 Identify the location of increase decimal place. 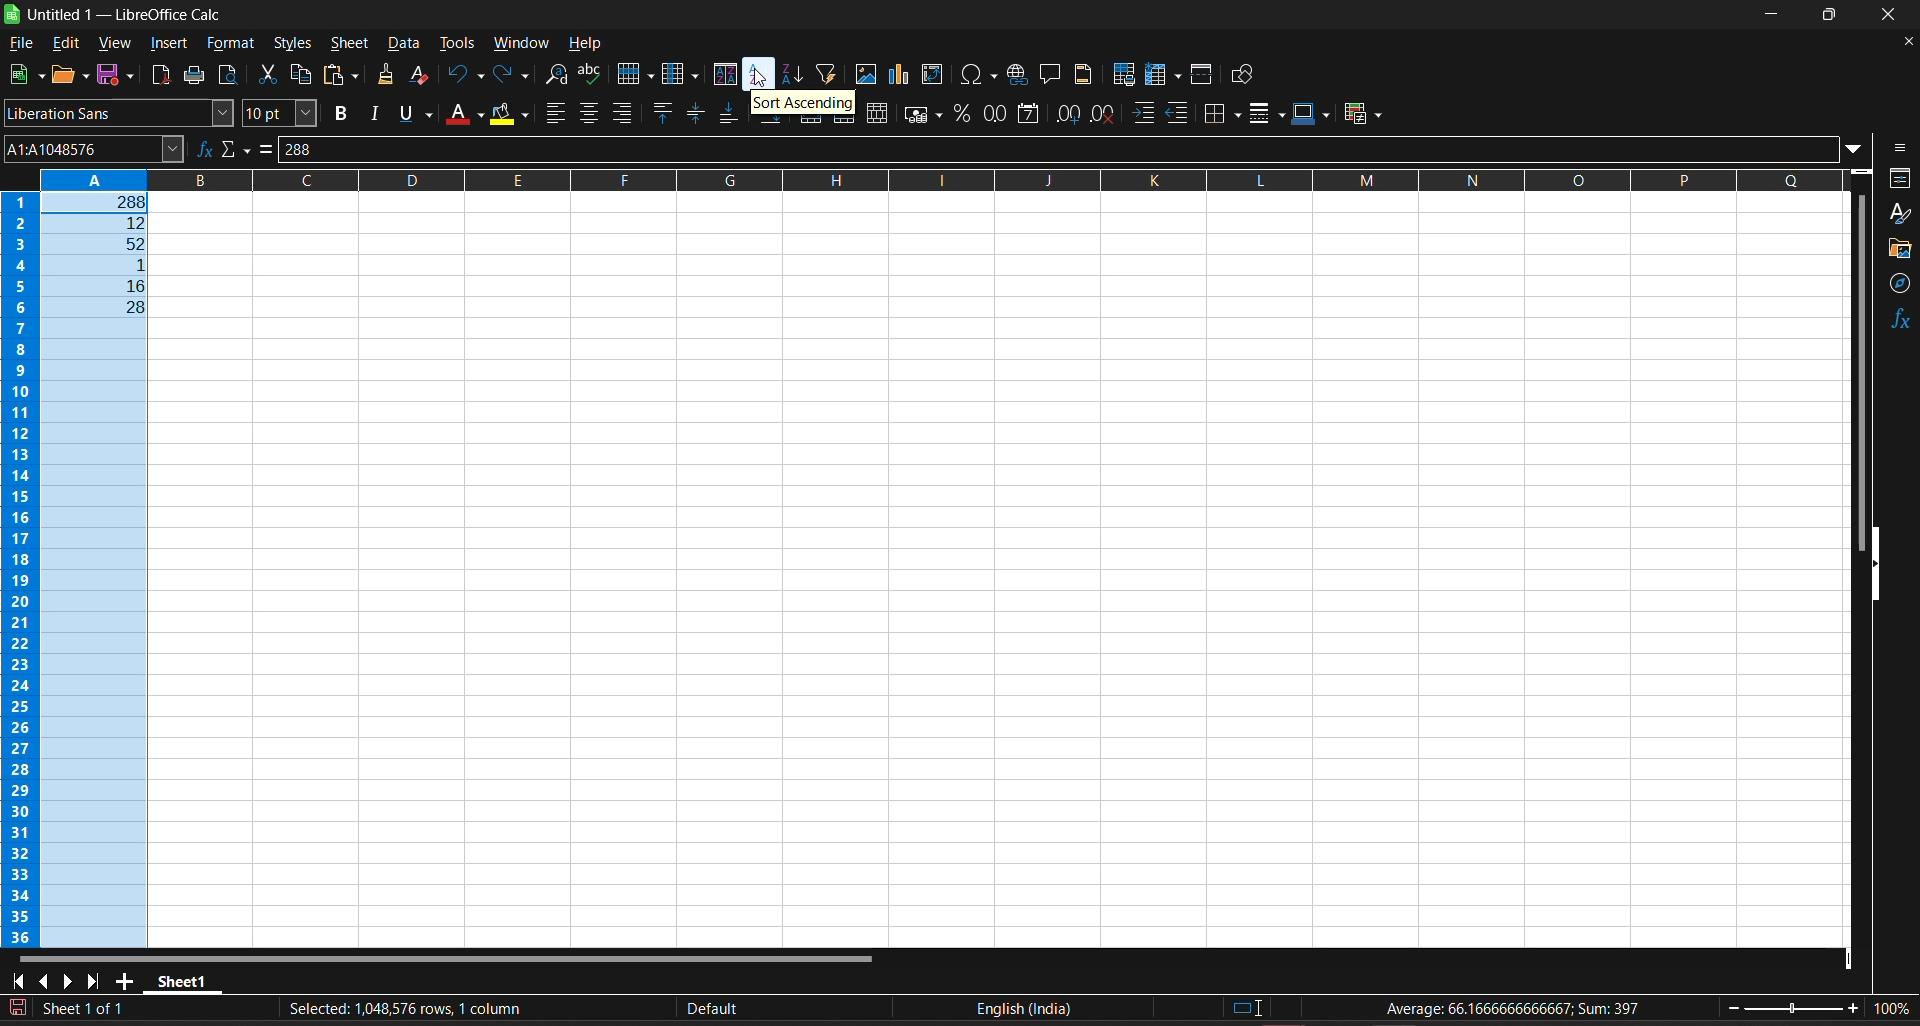
(1066, 114).